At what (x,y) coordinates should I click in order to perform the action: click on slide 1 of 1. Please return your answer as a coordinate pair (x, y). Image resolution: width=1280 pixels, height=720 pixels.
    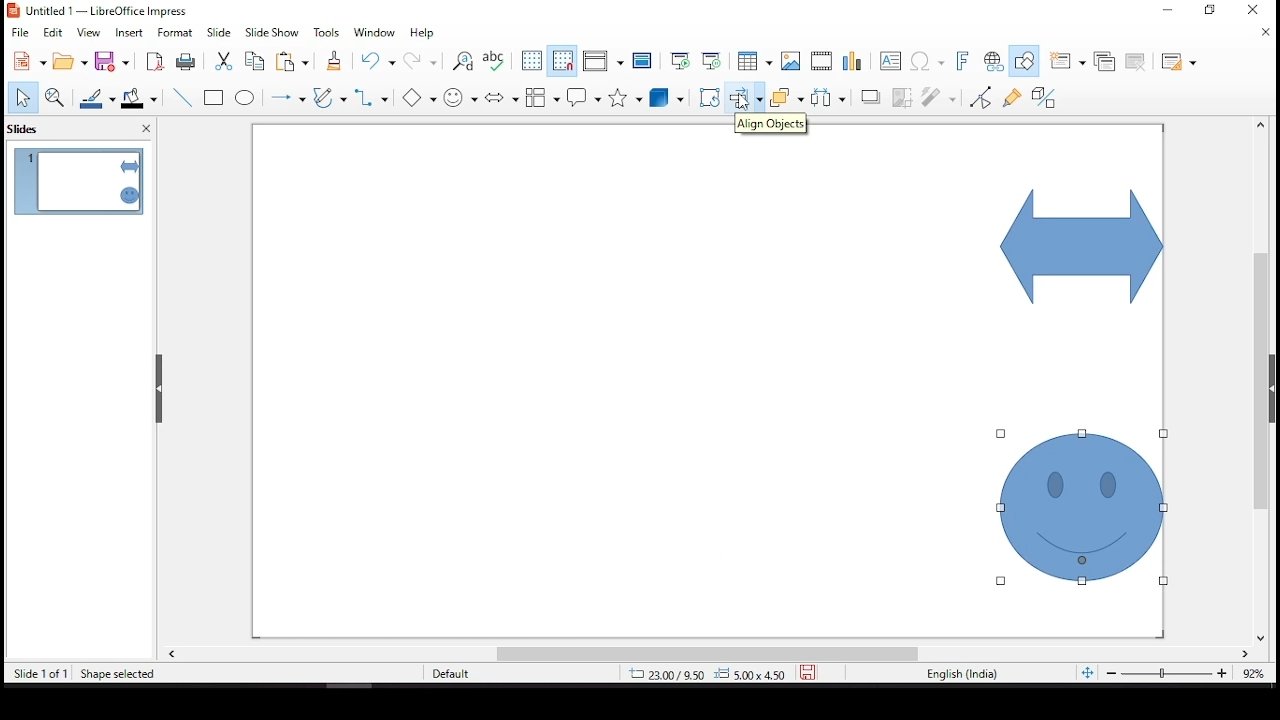
    Looking at the image, I should click on (41, 673).